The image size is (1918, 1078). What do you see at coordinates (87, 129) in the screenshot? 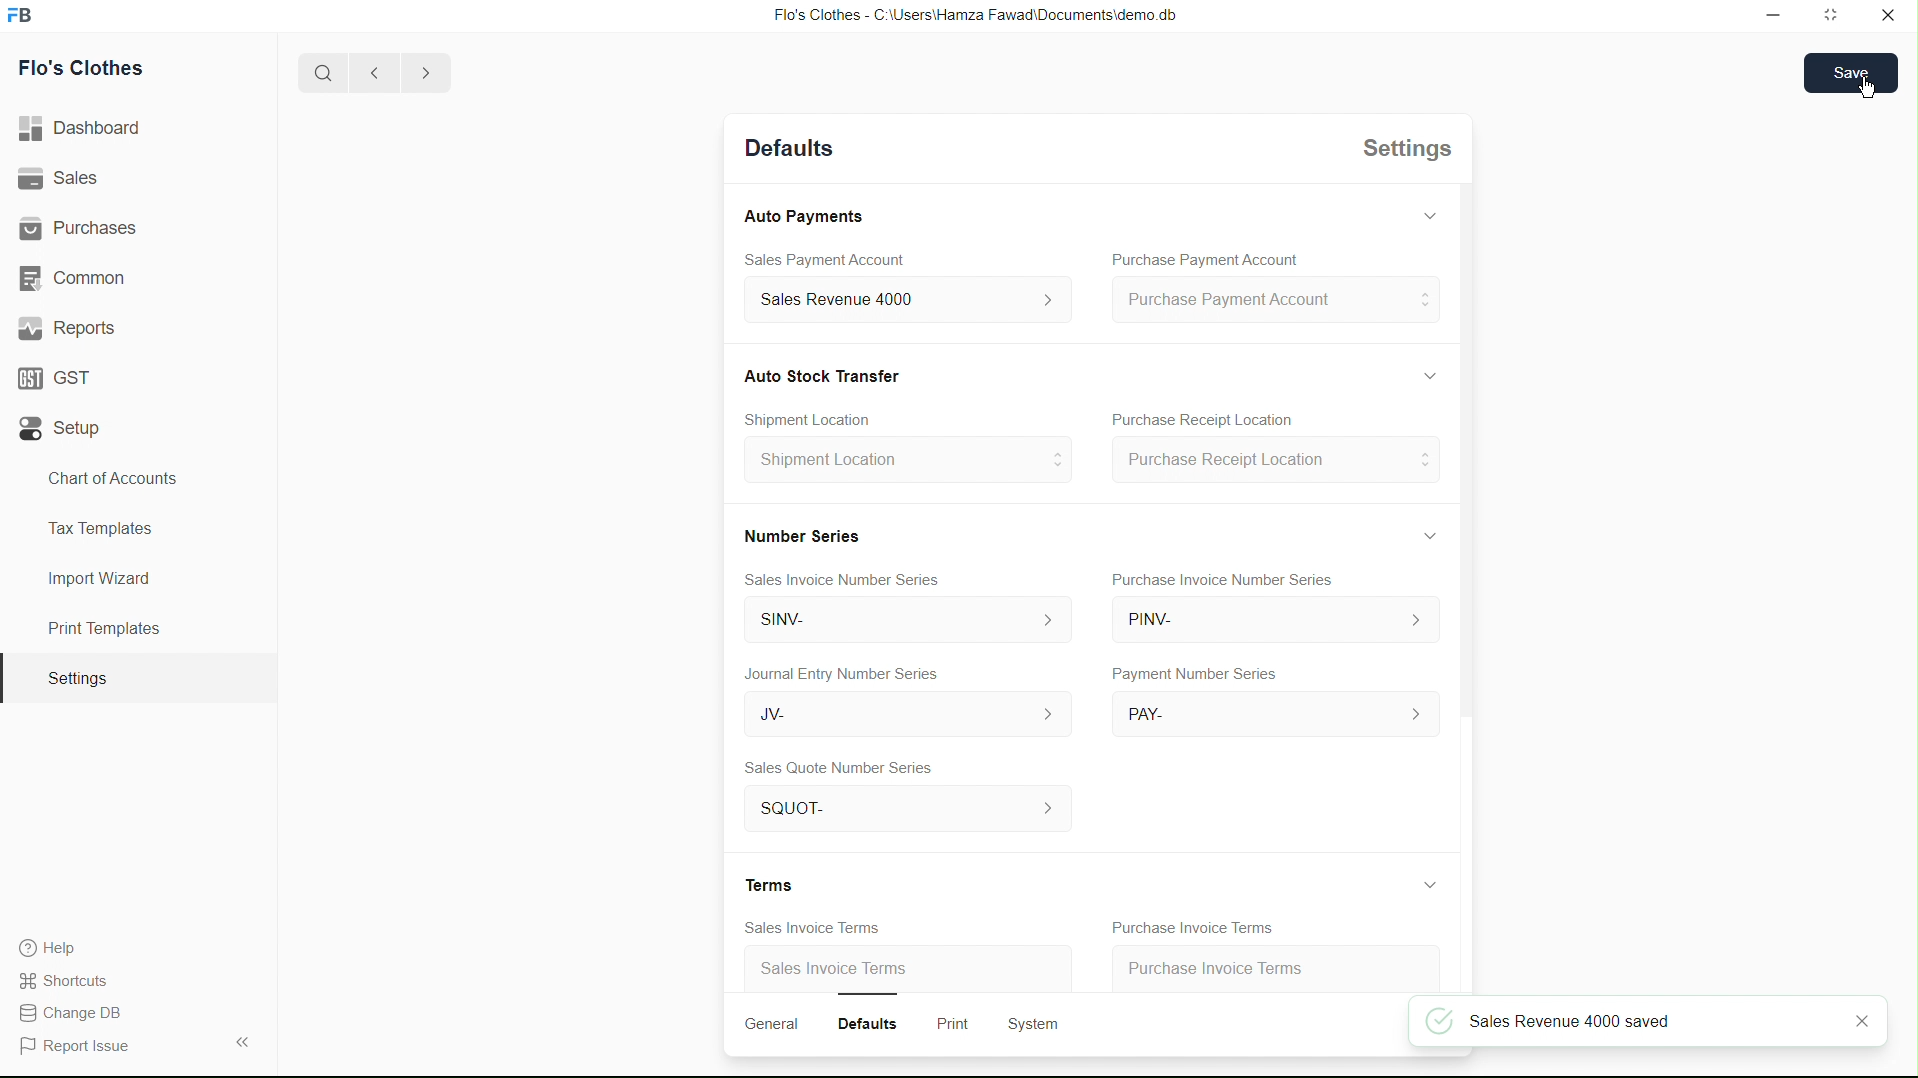
I see `Dashboard` at bounding box center [87, 129].